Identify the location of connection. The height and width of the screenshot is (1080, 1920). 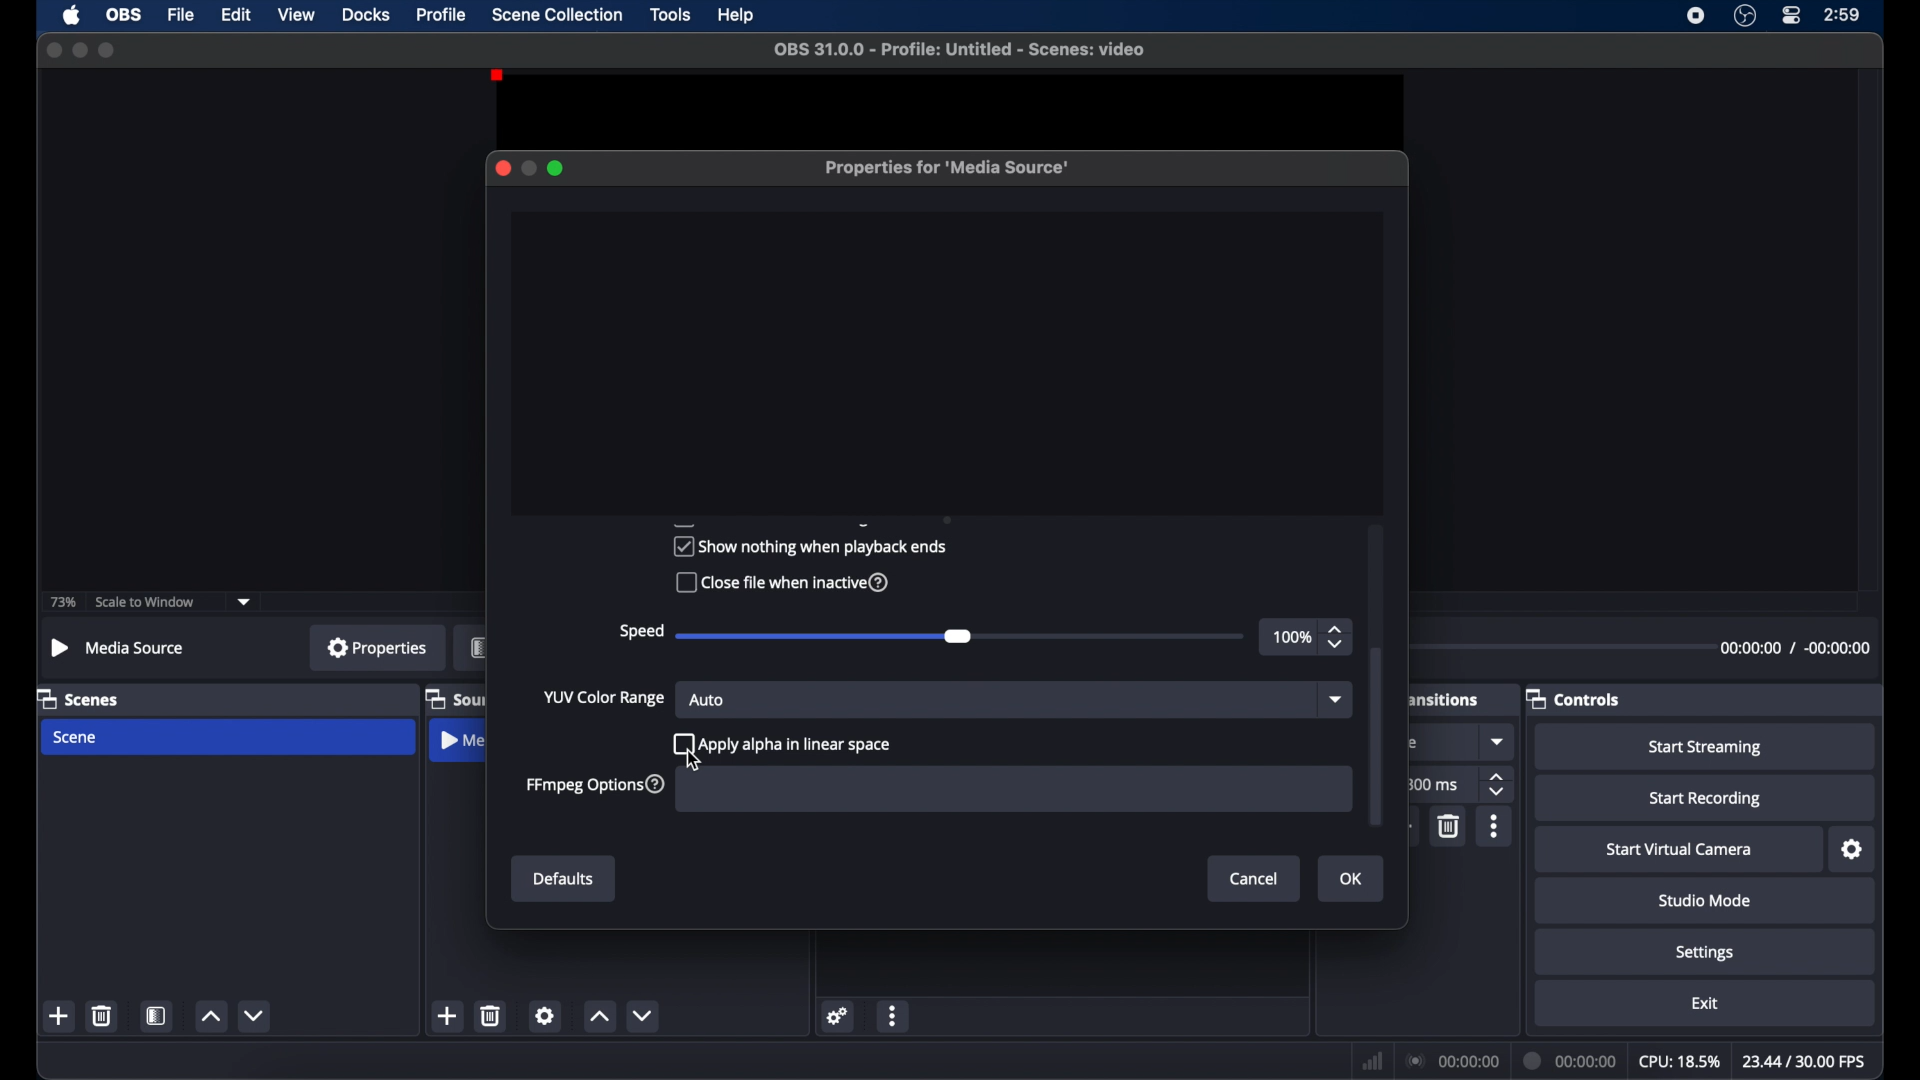
(1451, 1062).